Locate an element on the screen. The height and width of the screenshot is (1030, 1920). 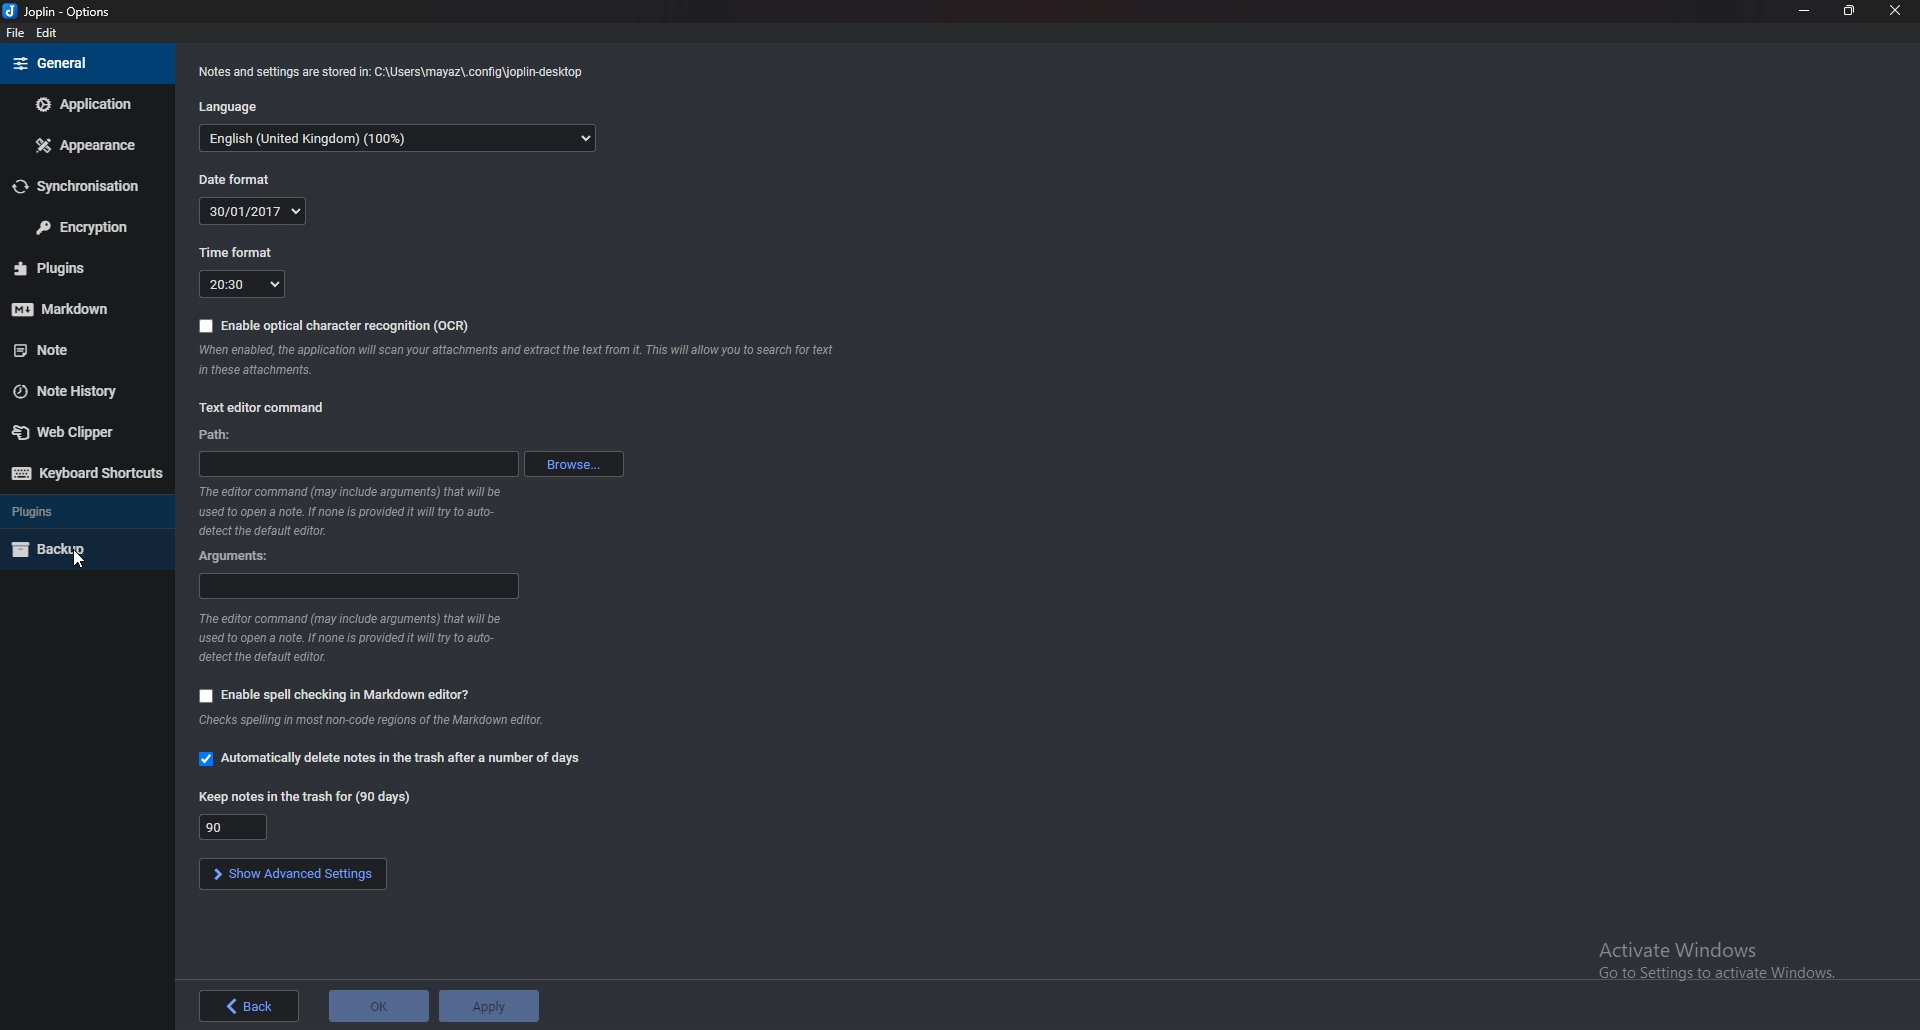
Keep notes in the trash for 90 days is located at coordinates (306, 797).